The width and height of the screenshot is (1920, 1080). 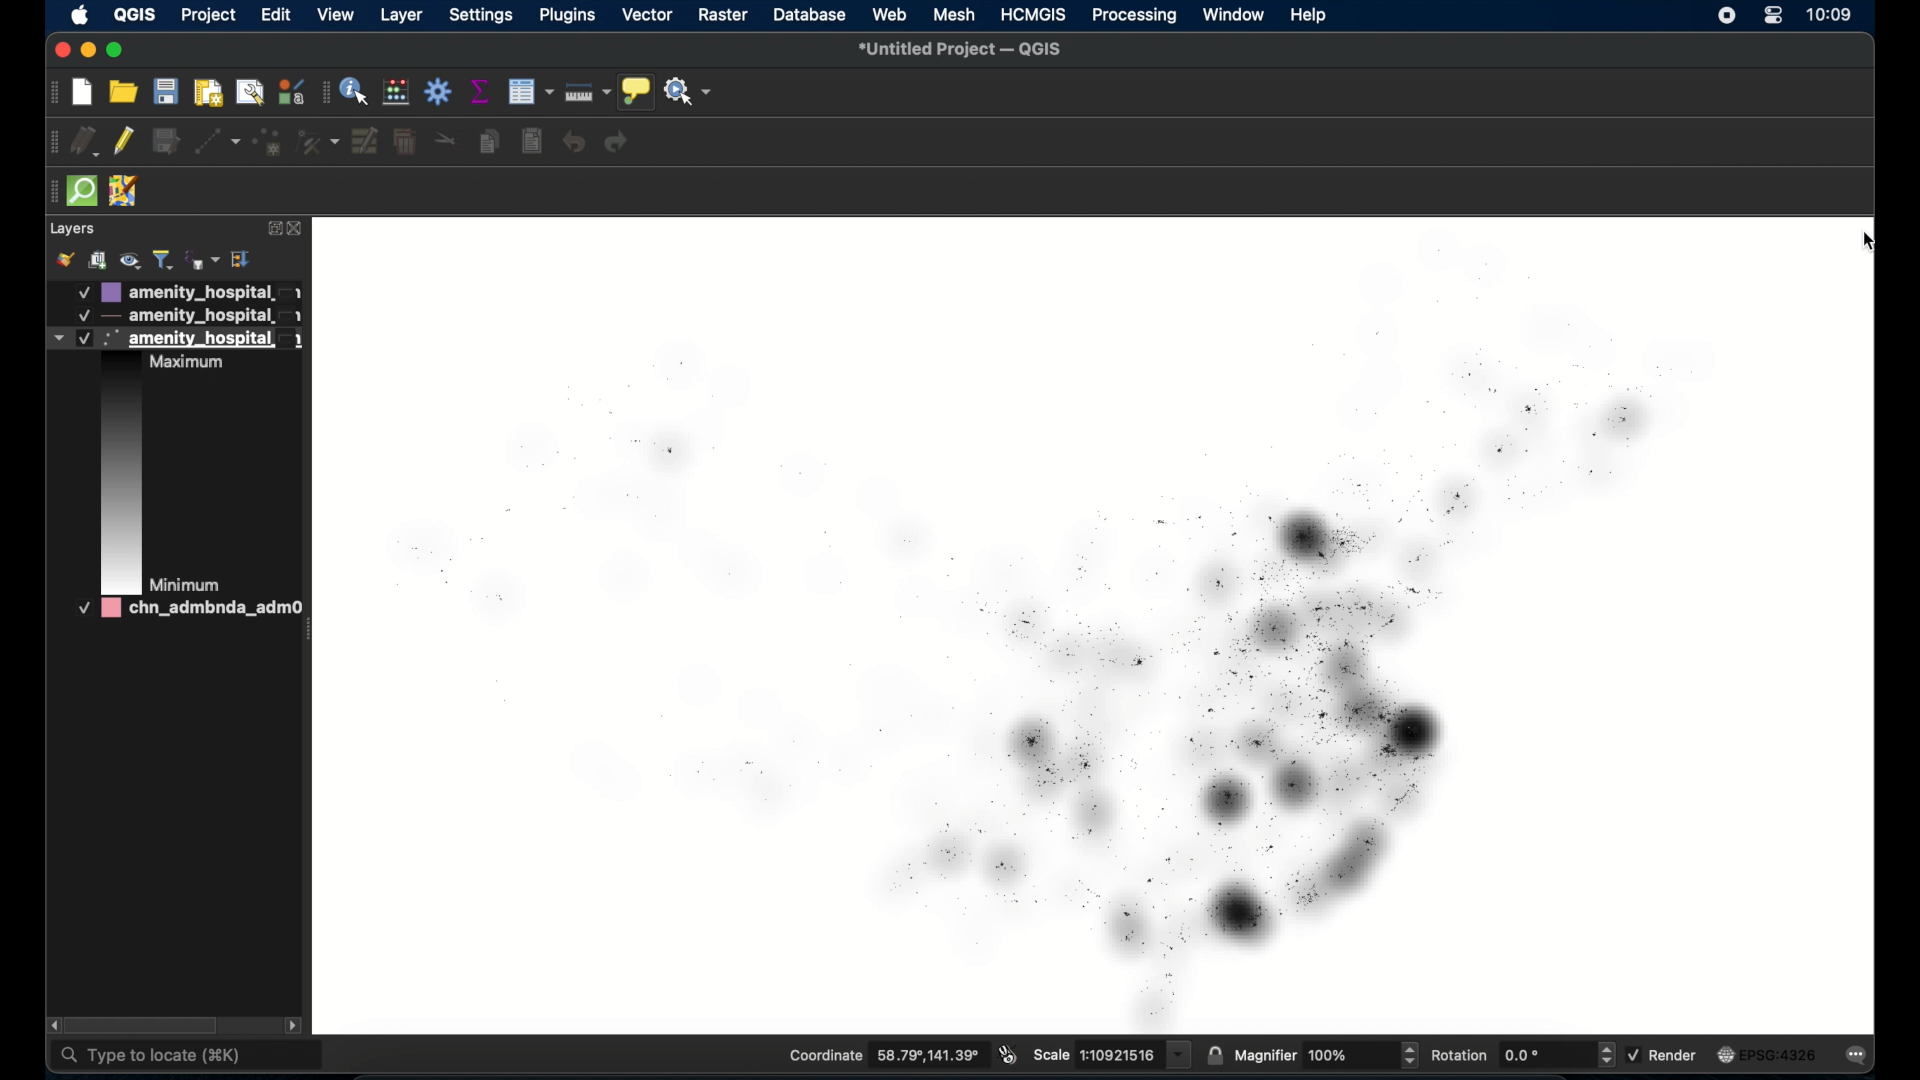 What do you see at coordinates (207, 17) in the screenshot?
I see `project` at bounding box center [207, 17].